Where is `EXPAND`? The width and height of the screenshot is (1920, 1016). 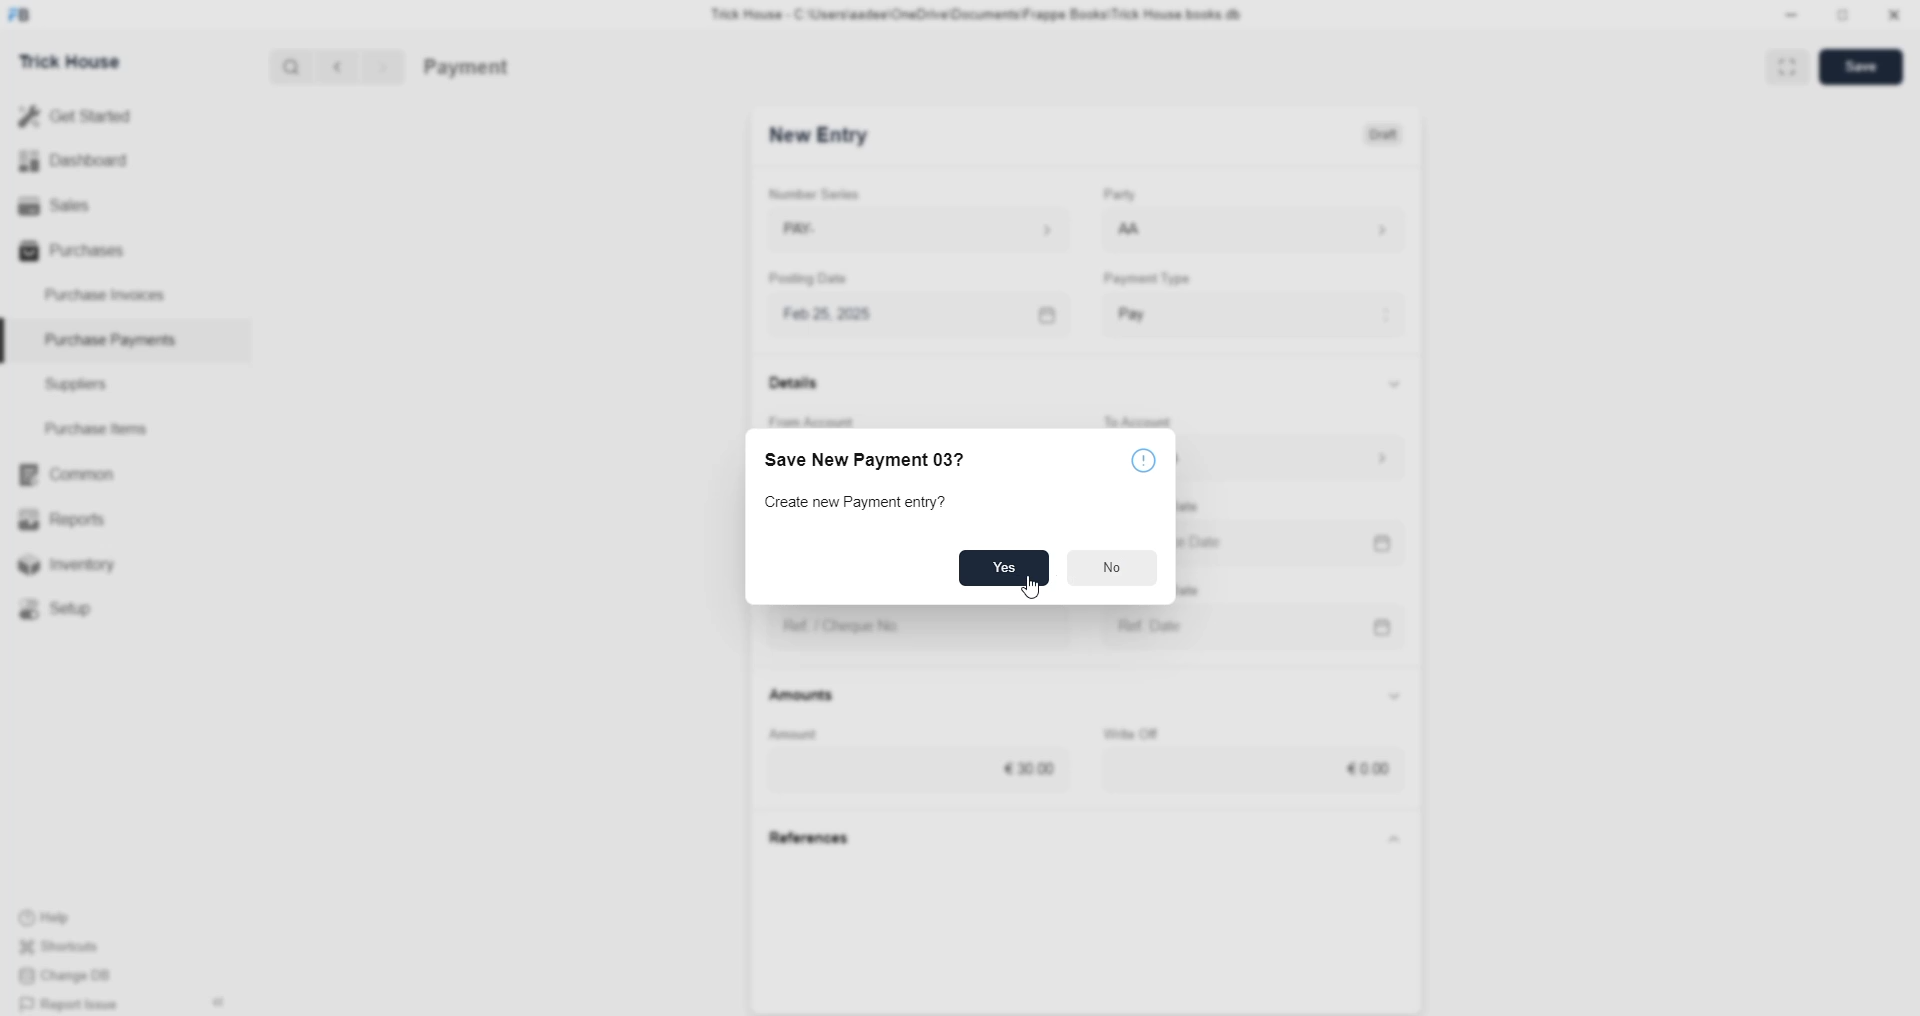 EXPAND is located at coordinates (1790, 65).